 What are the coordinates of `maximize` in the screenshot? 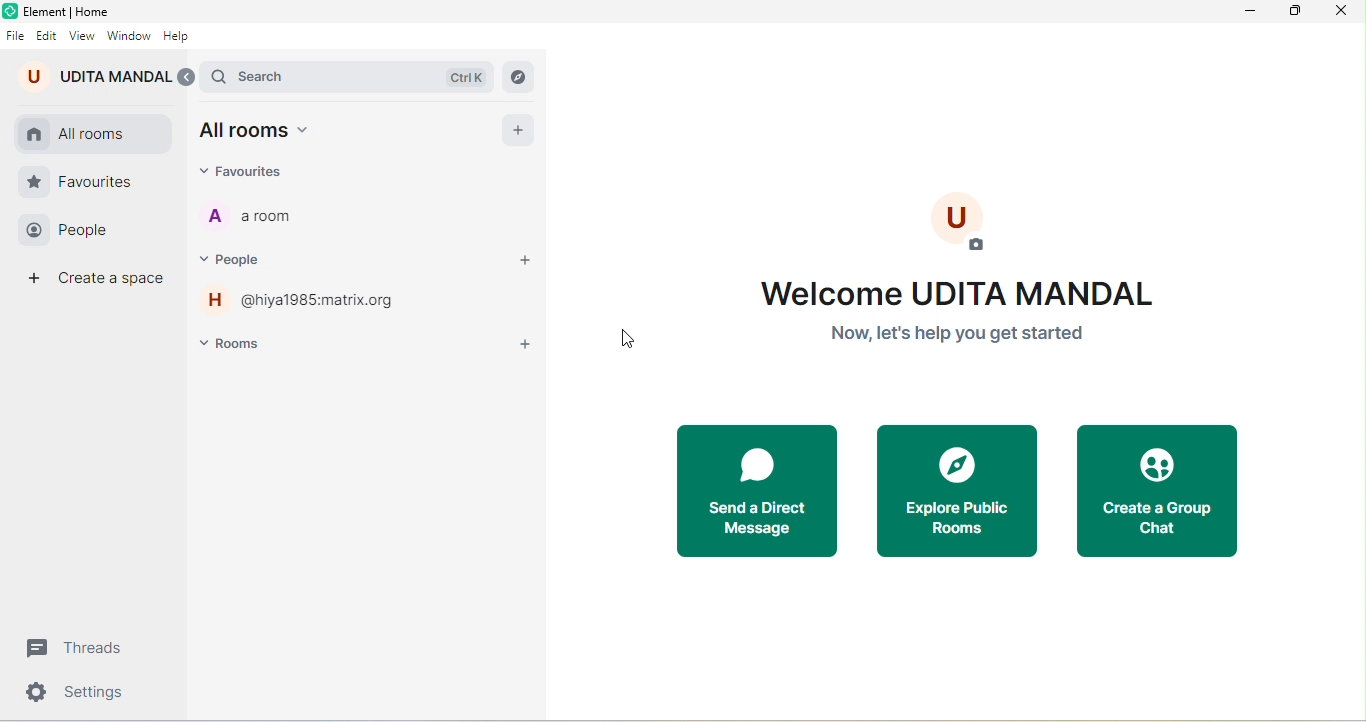 It's located at (1295, 11).